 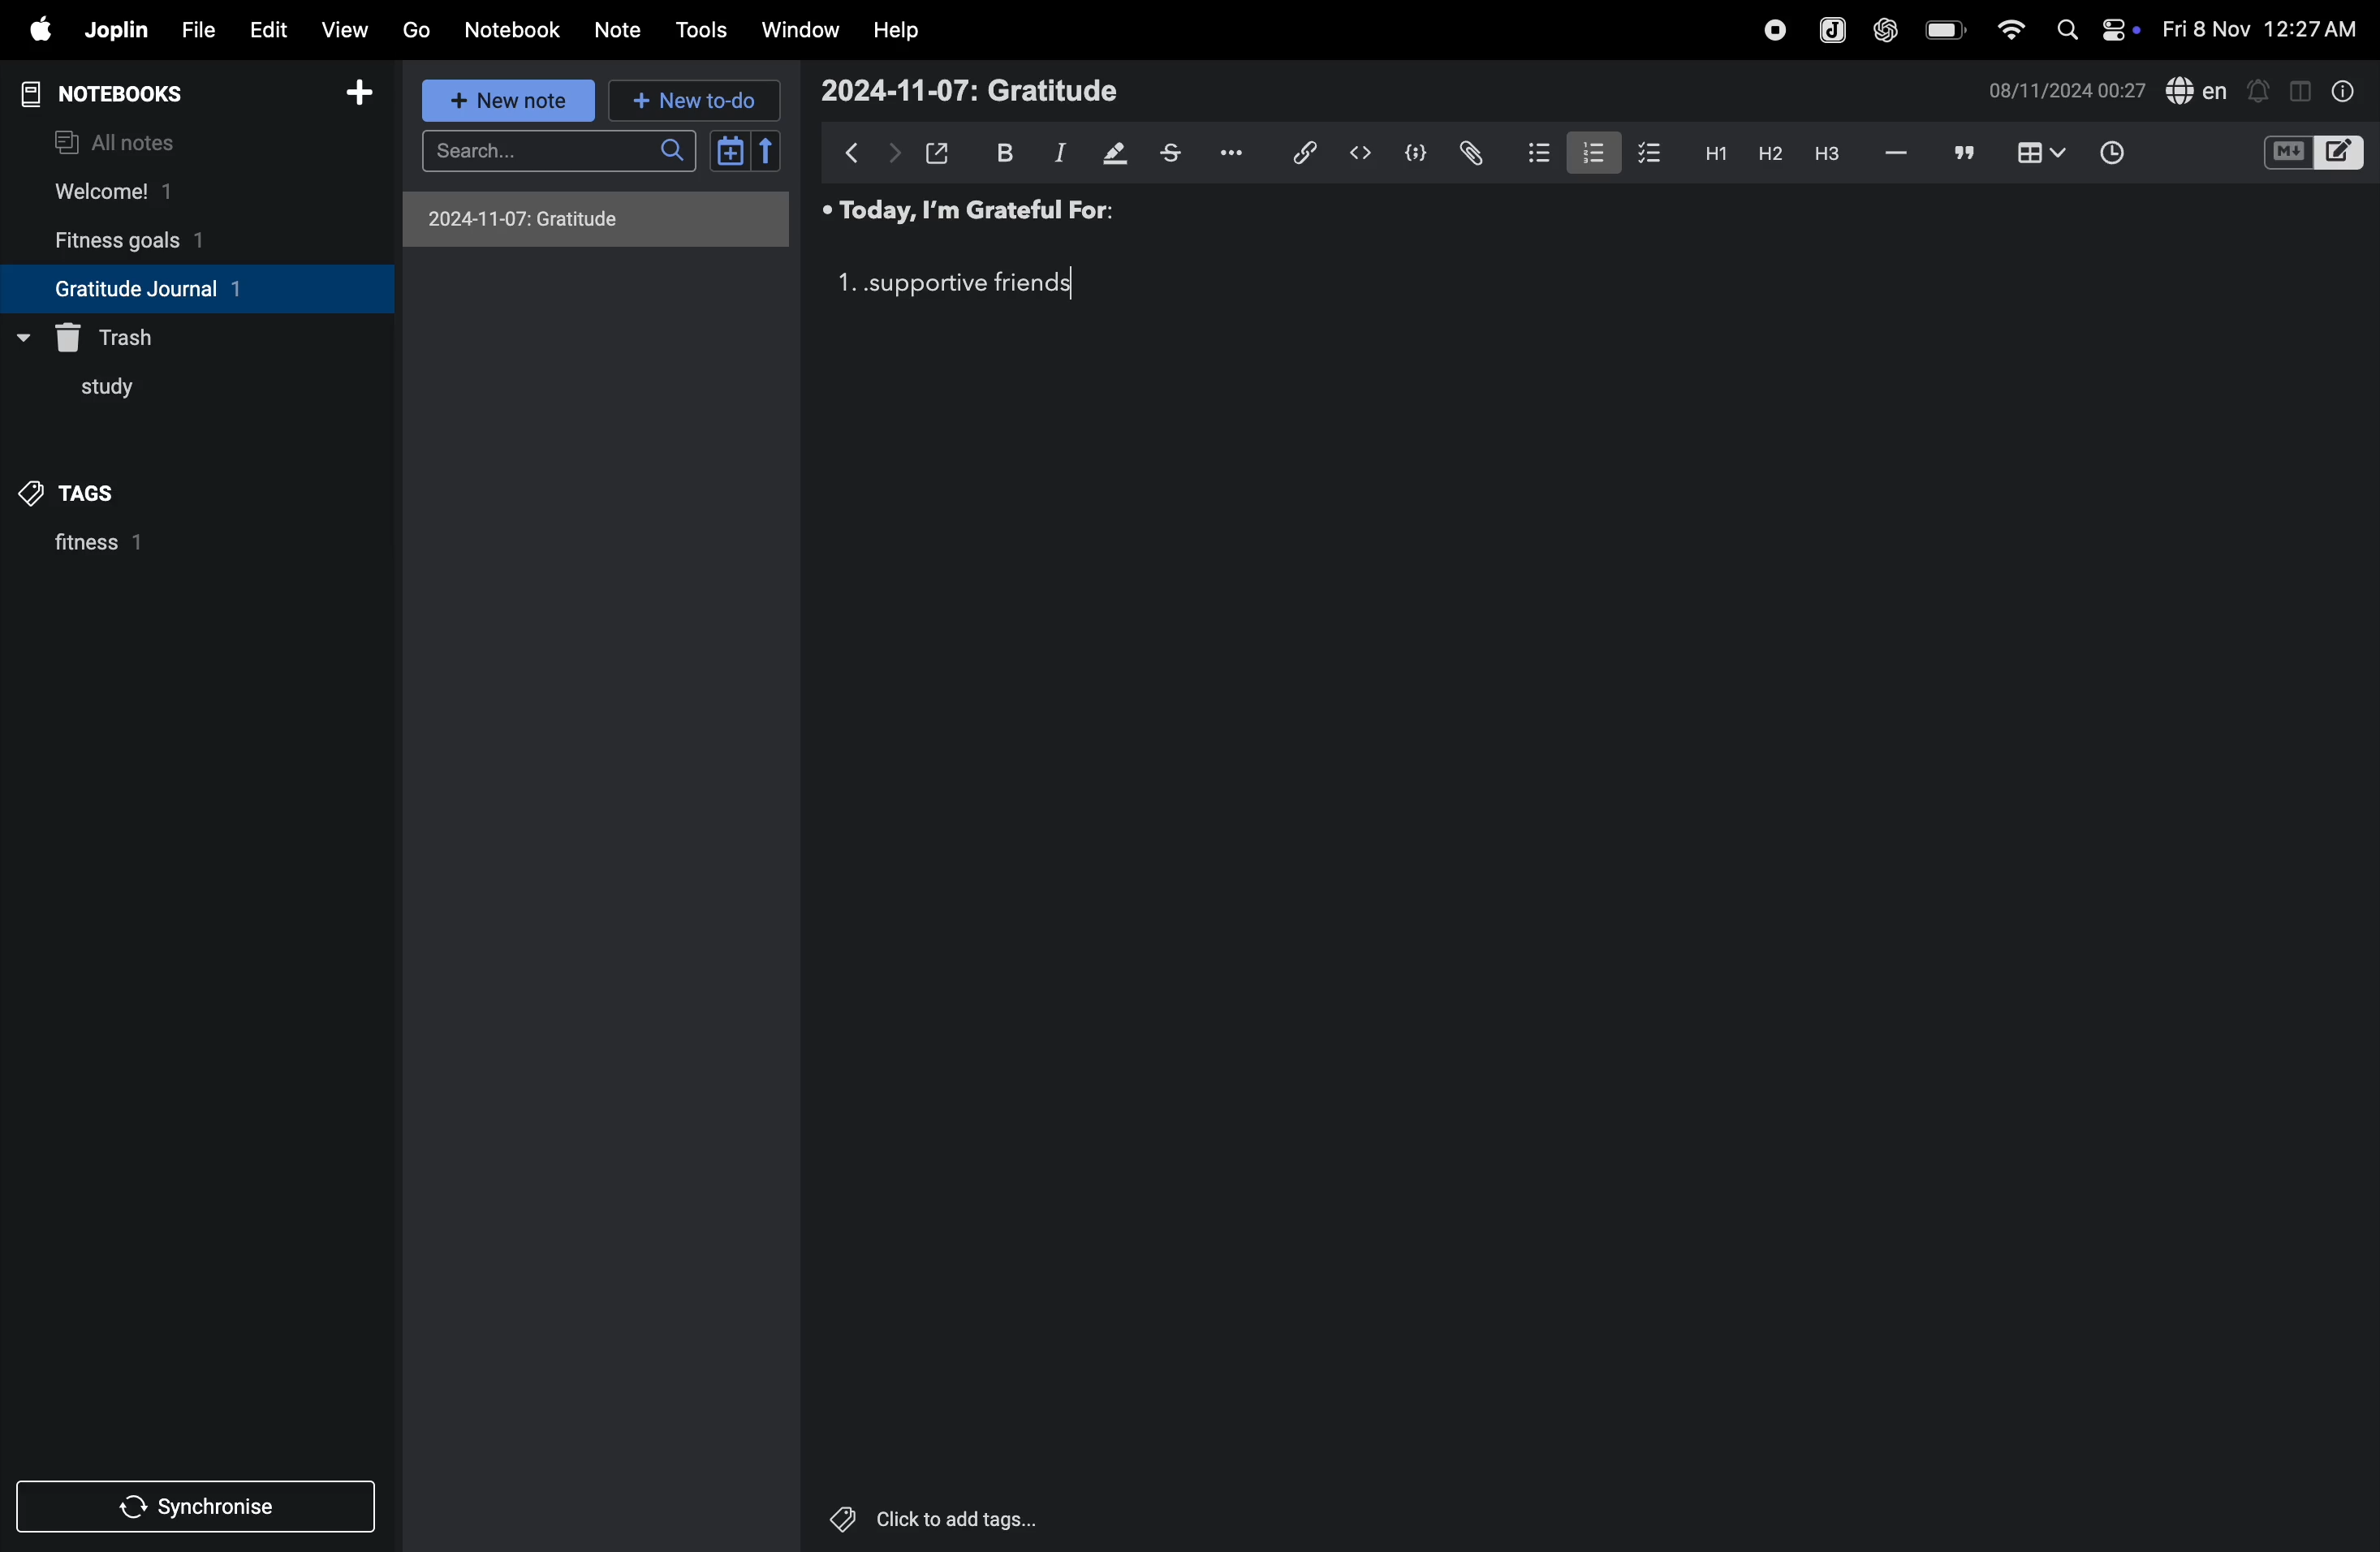 What do you see at coordinates (2096, 30) in the screenshot?
I see `apple widgets` at bounding box center [2096, 30].